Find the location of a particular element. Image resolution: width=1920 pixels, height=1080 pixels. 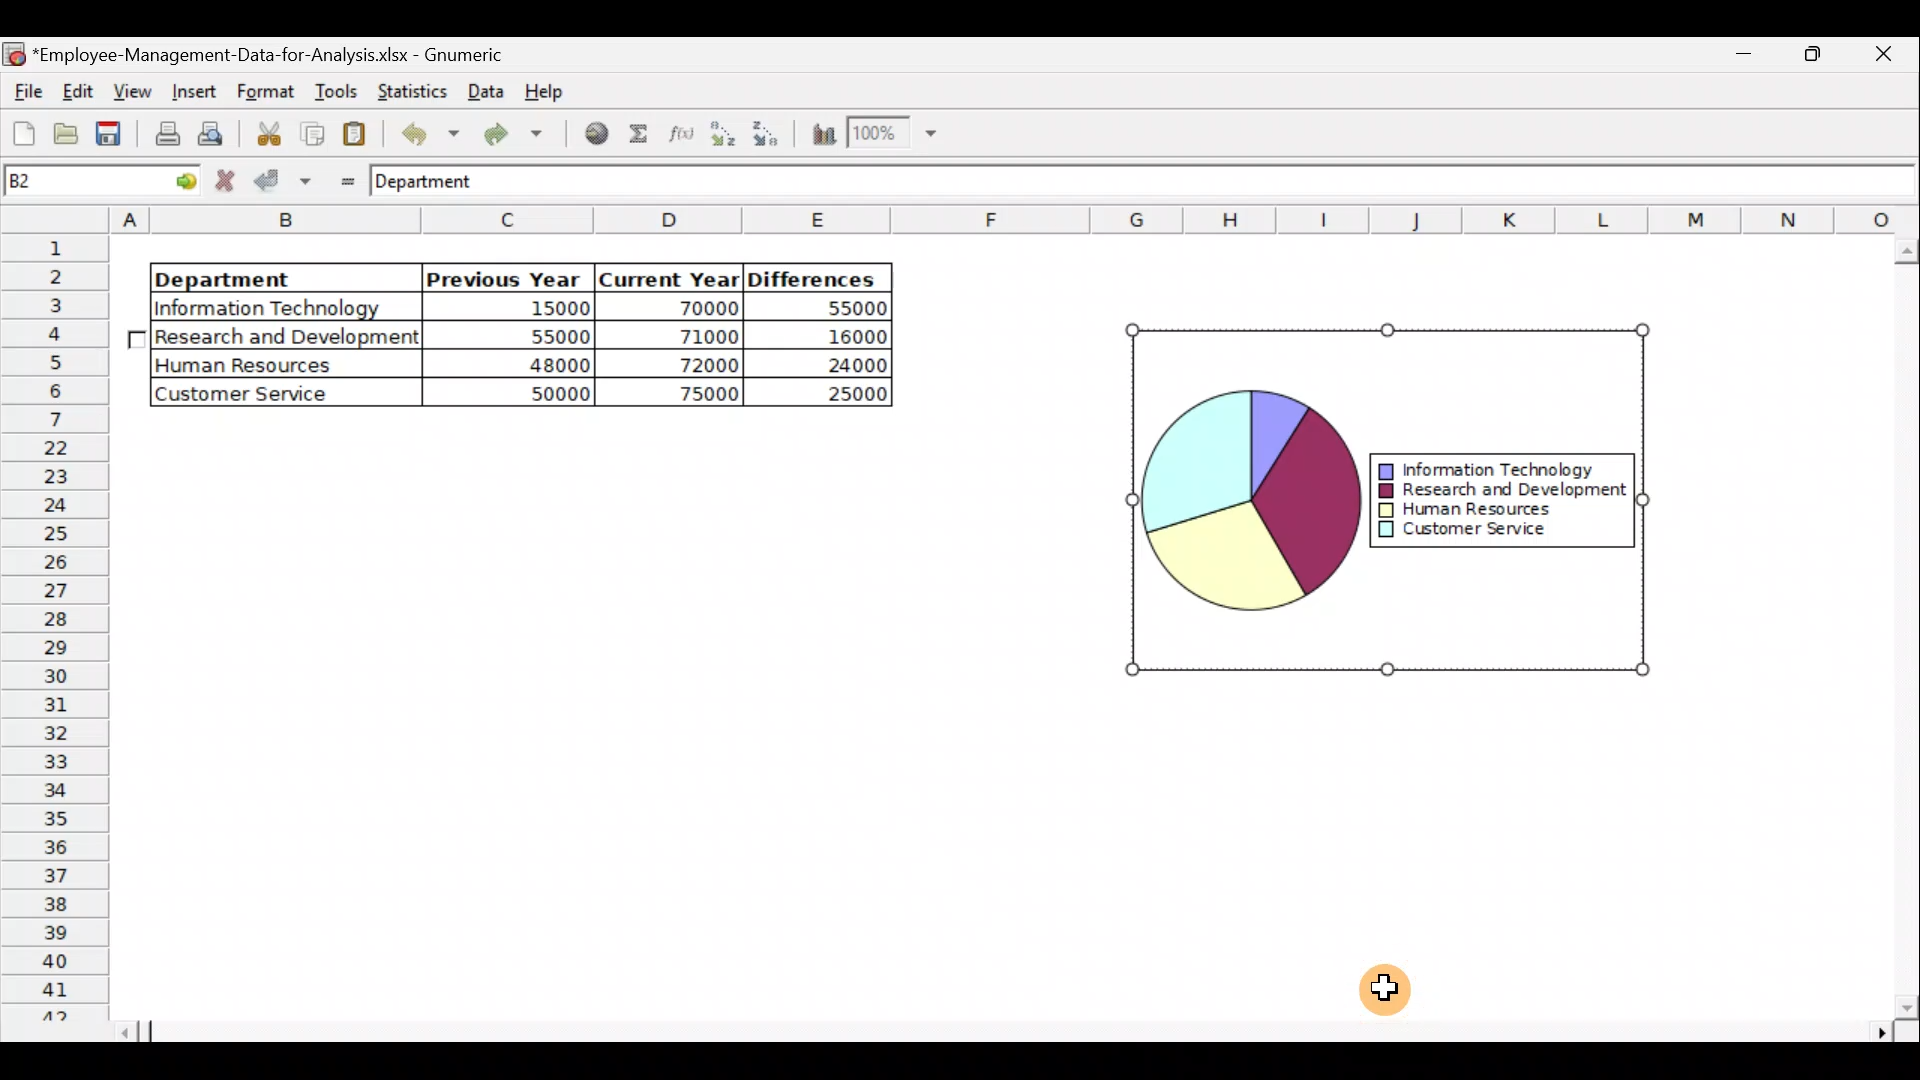

Employee-Management-Data-for-Analysis.xlsx - Gnumeric is located at coordinates (282, 53).